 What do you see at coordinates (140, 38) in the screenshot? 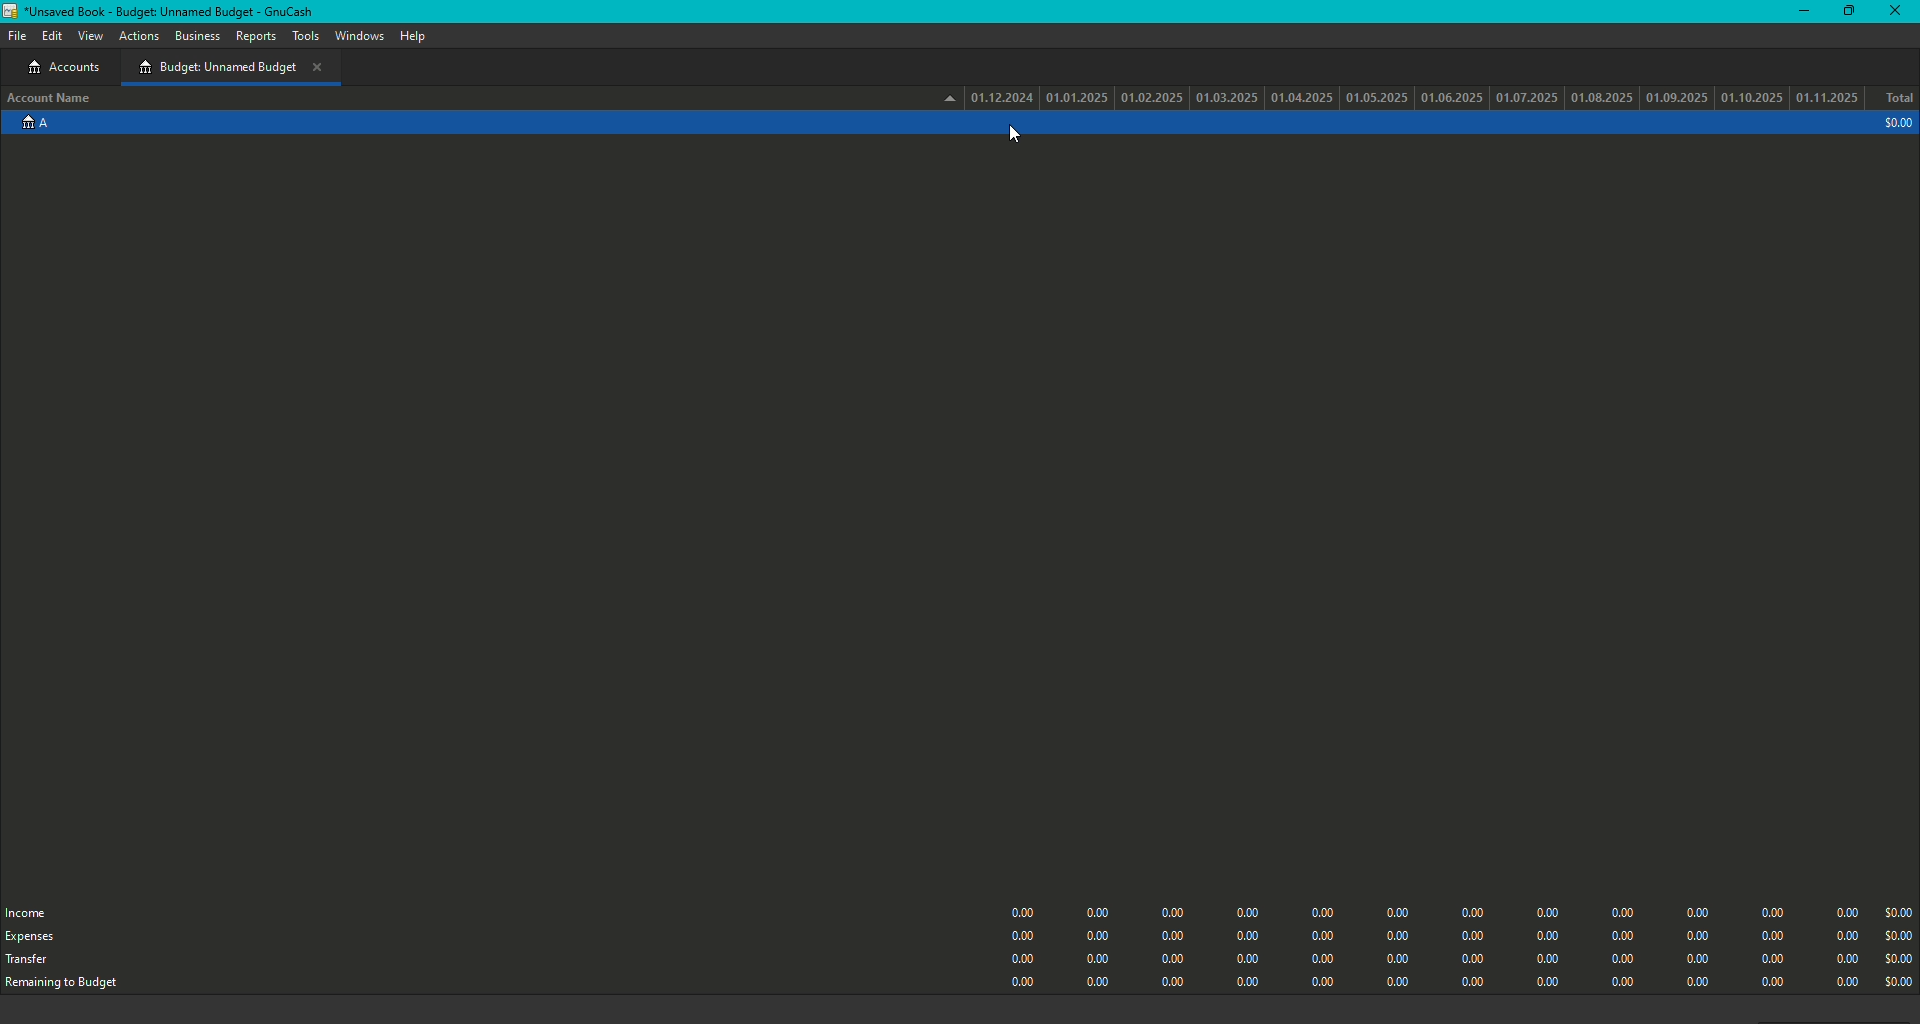
I see `Actions` at bounding box center [140, 38].